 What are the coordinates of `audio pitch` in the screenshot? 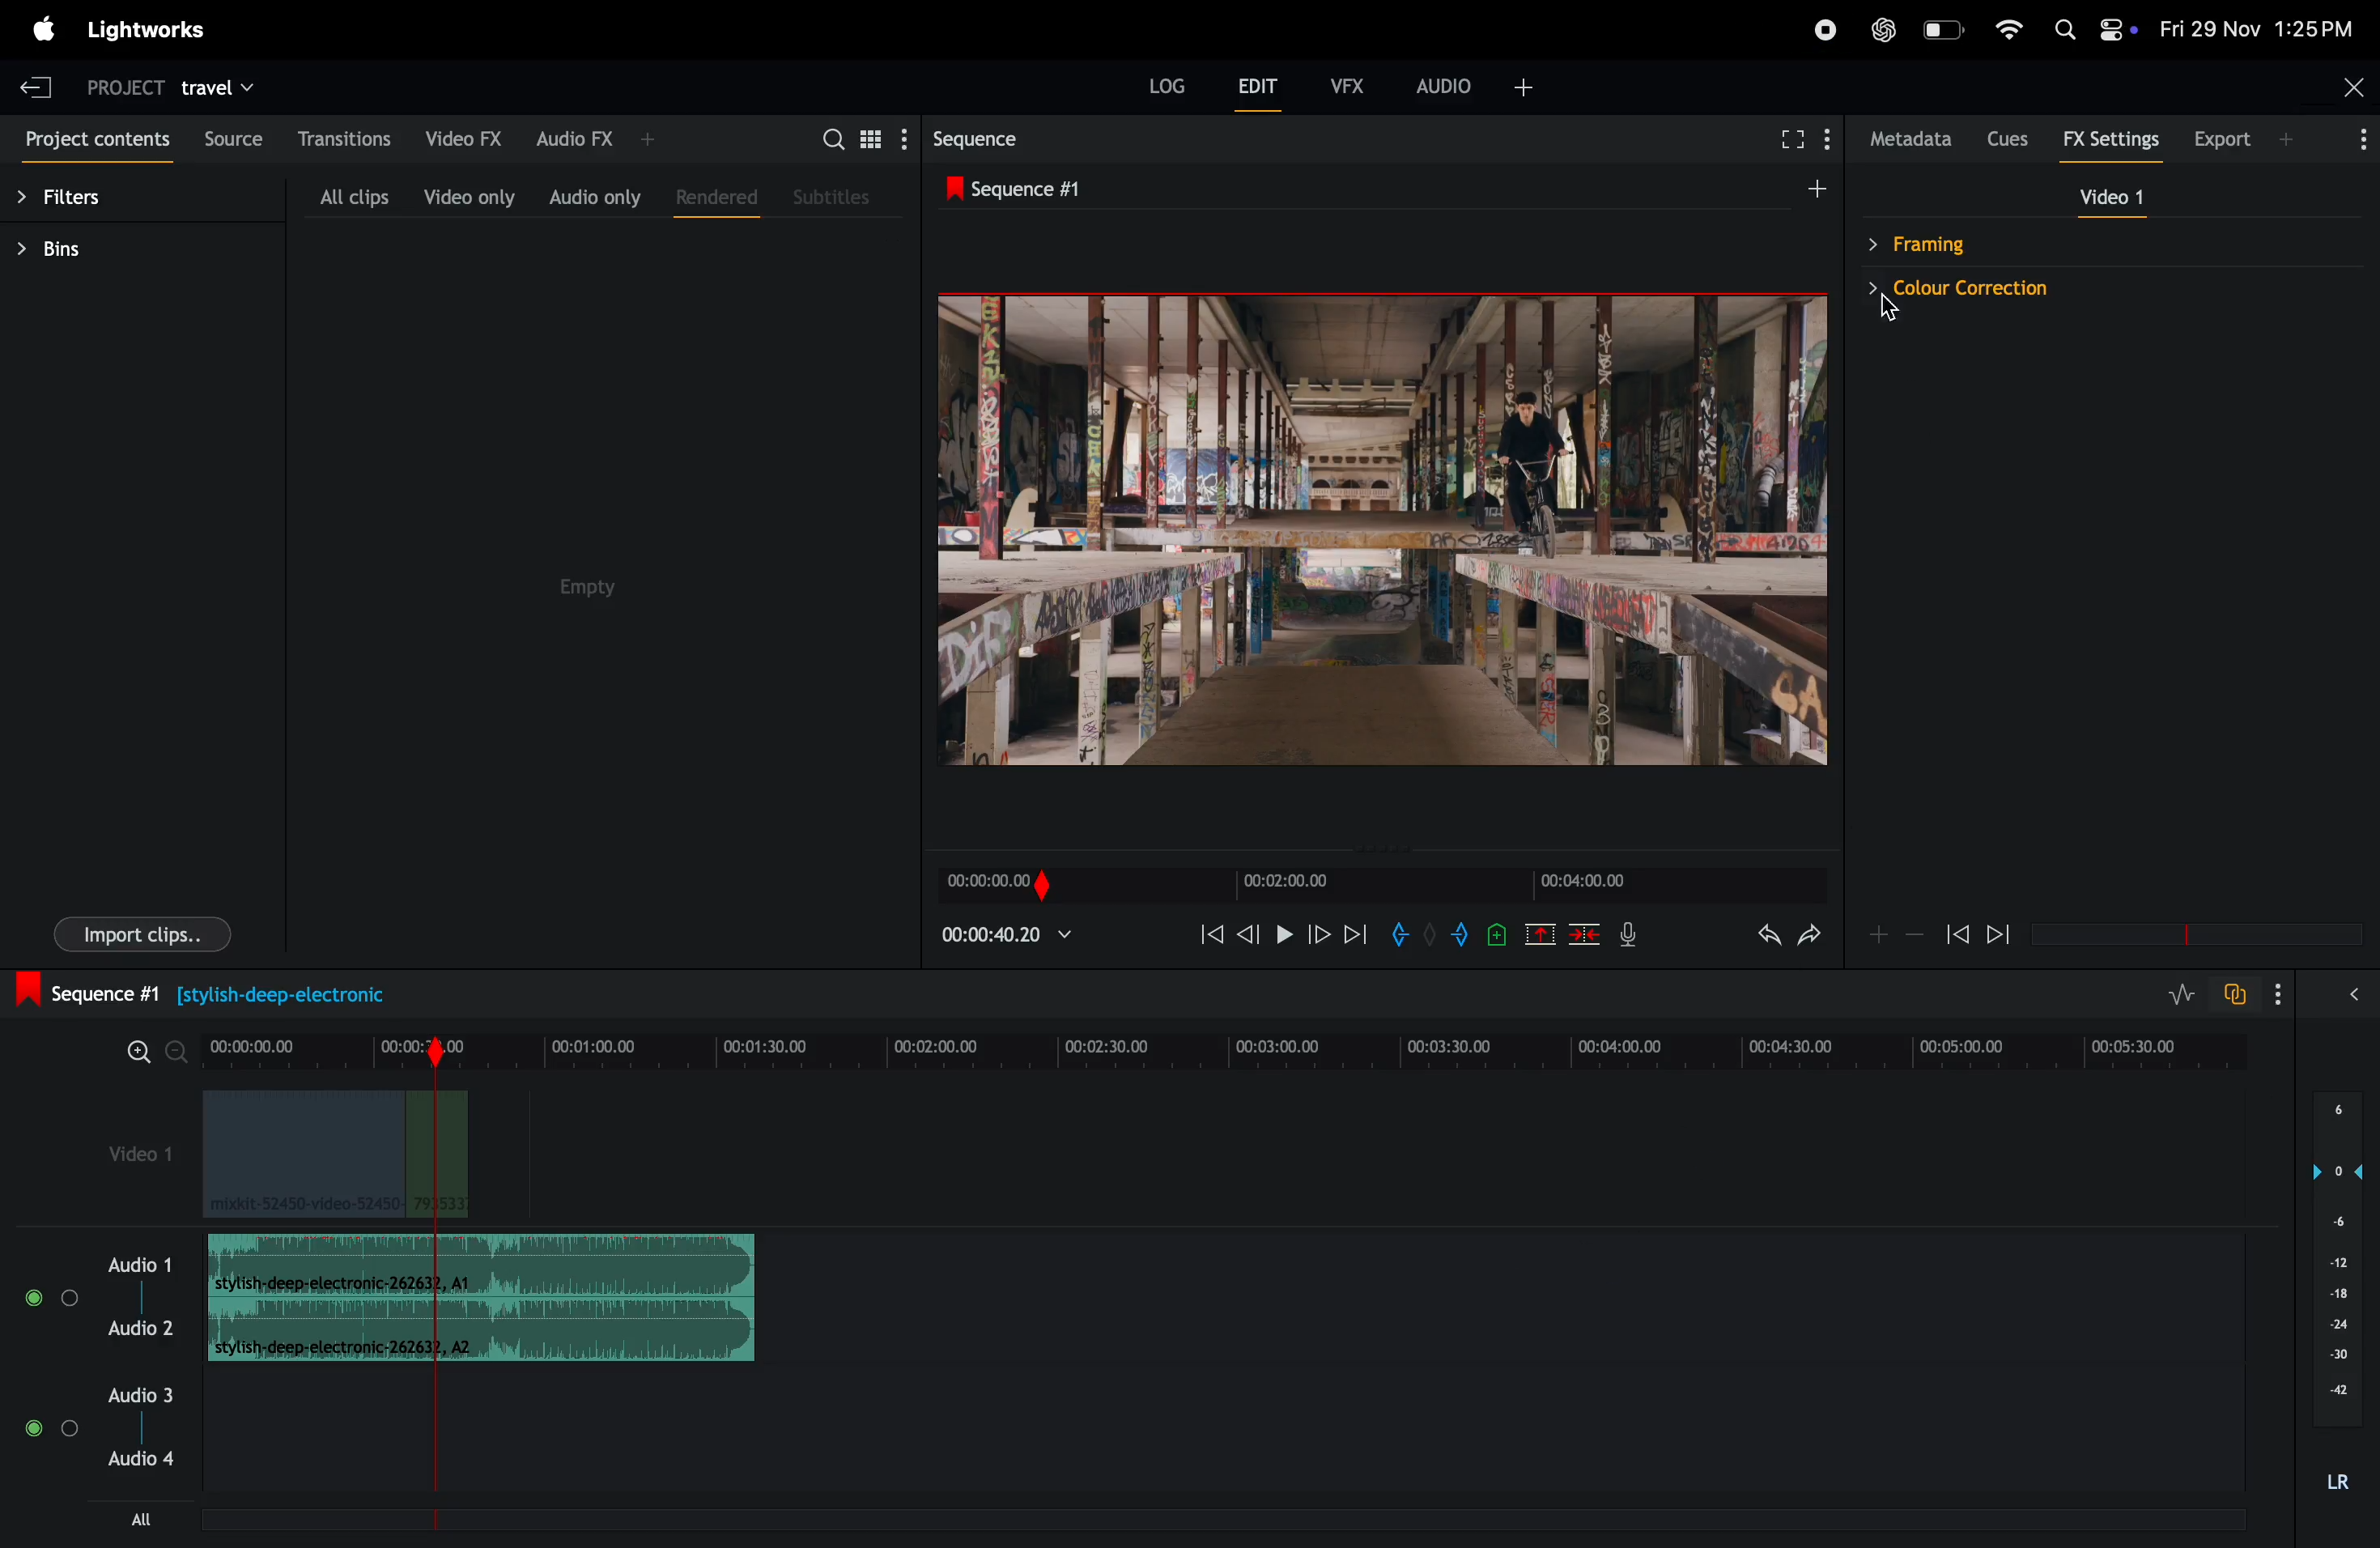 It's located at (2334, 1295).